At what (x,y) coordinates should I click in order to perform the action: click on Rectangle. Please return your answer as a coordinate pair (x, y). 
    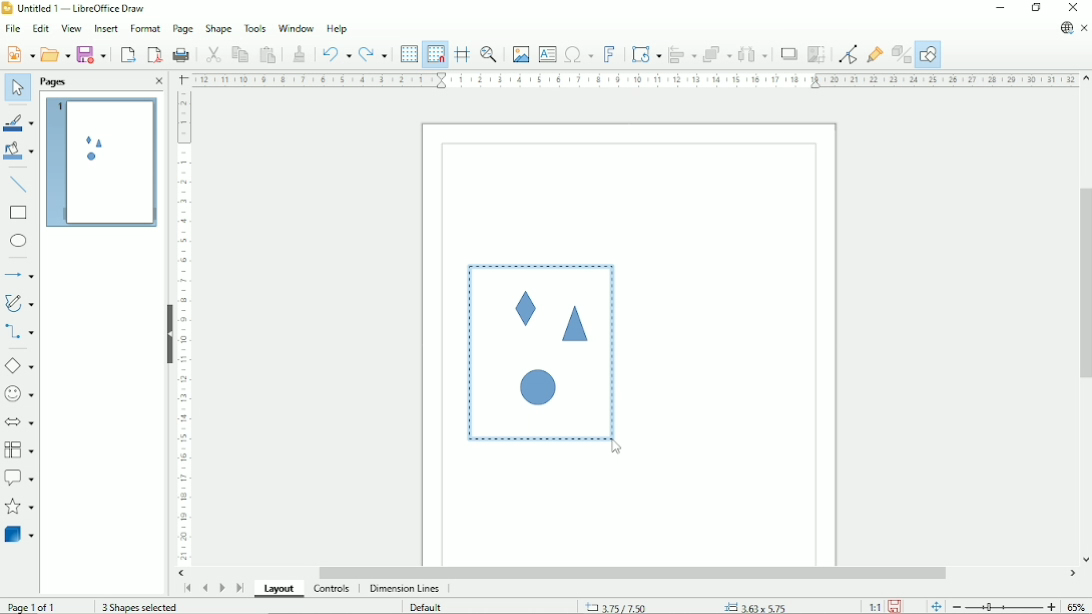
    Looking at the image, I should click on (19, 213).